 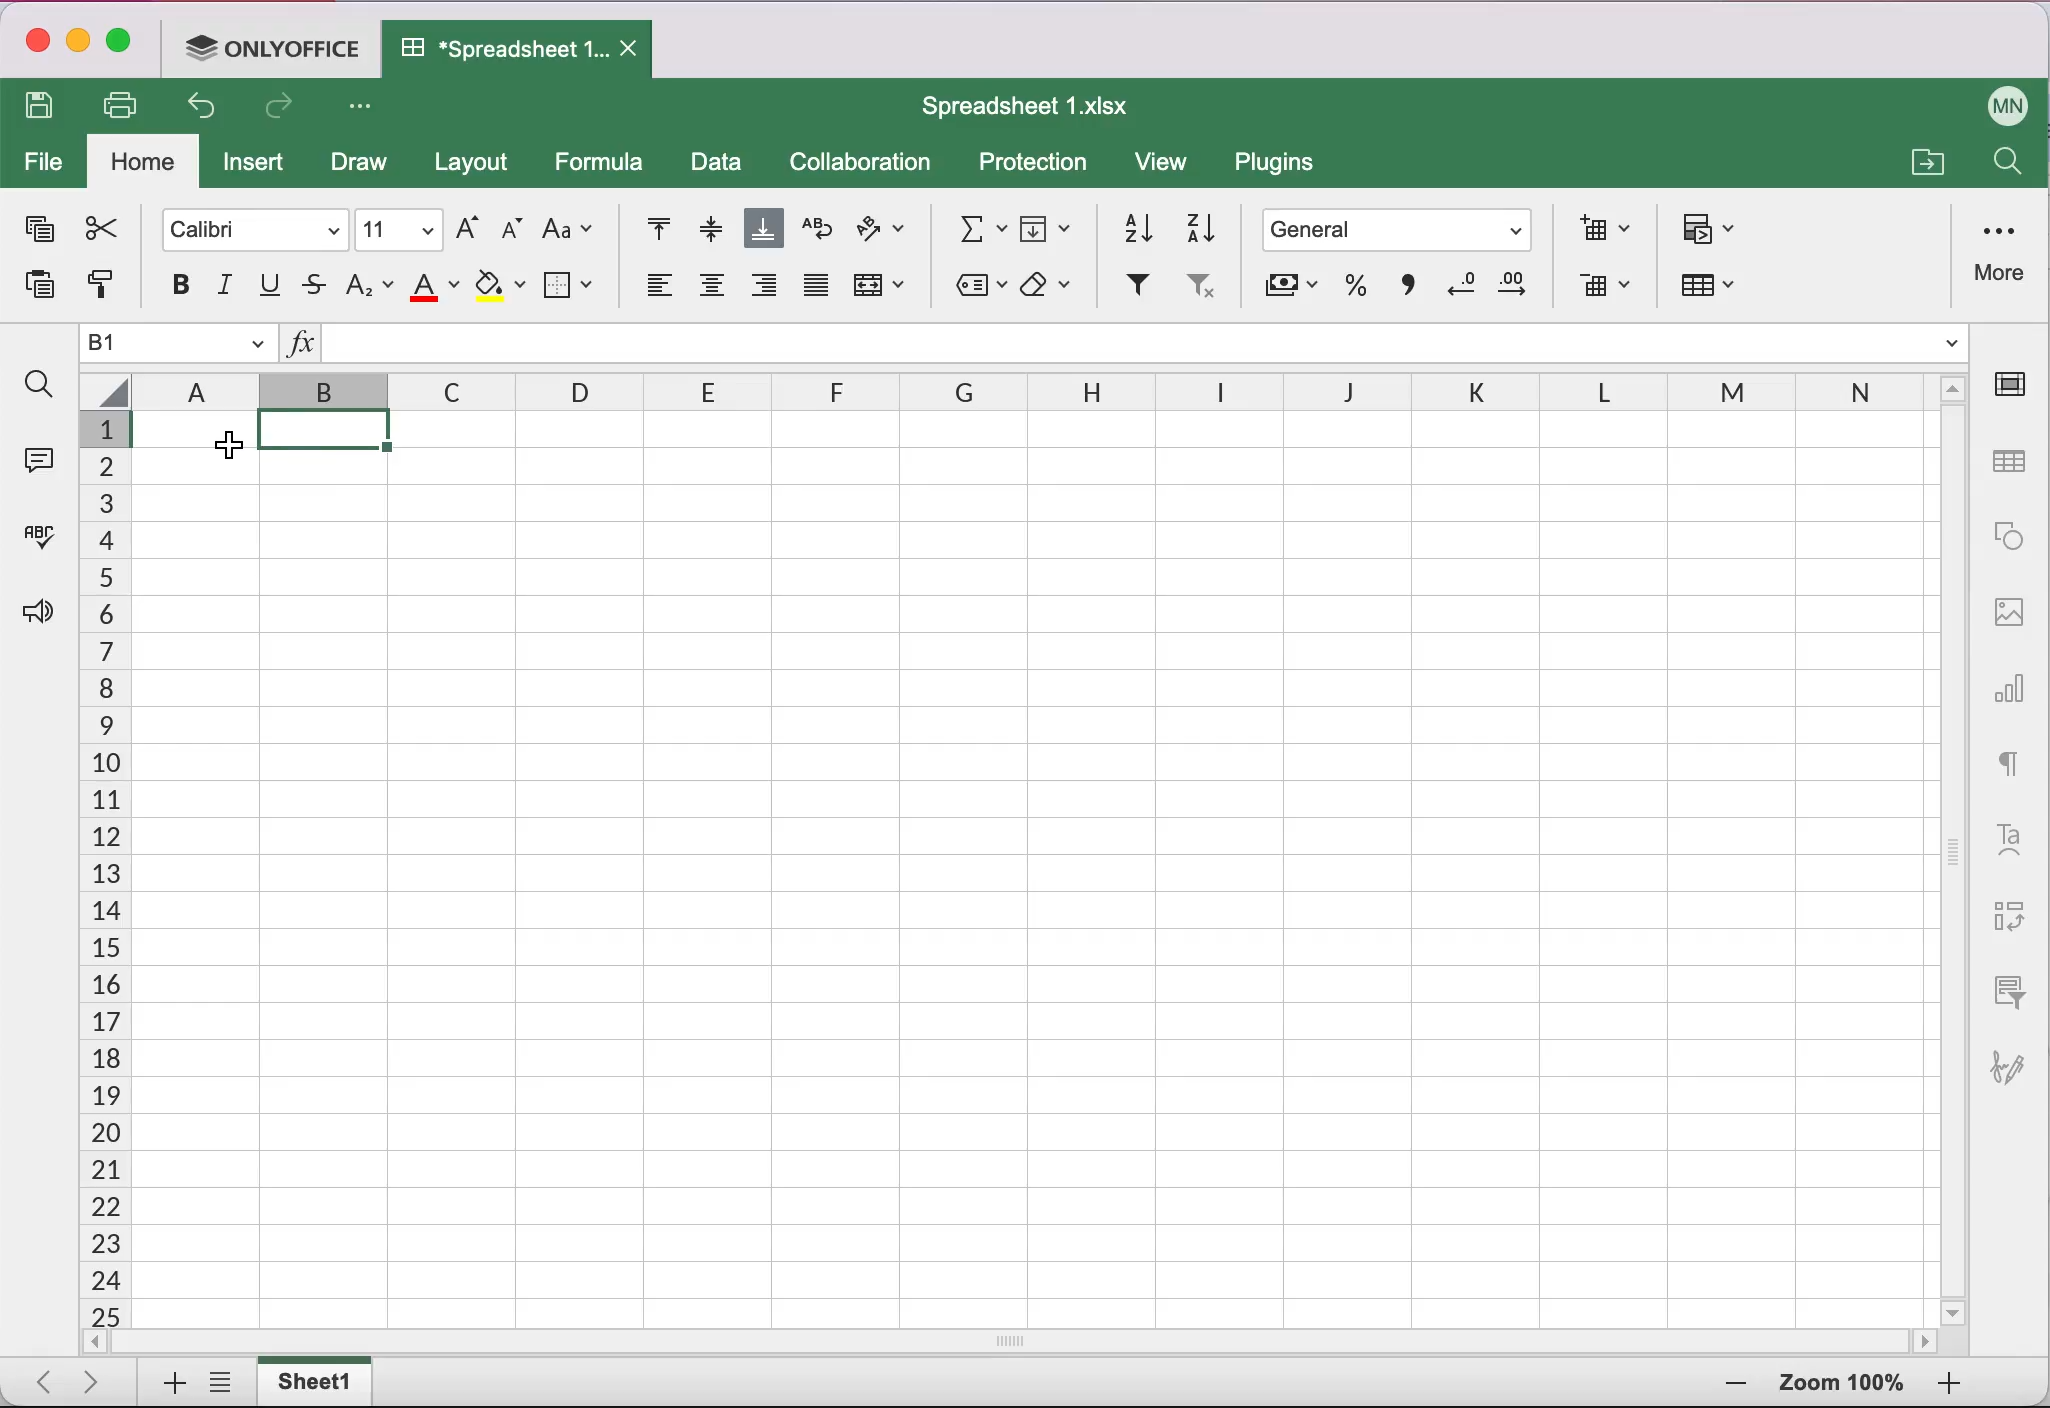 What do you see at coordinates (226, 1384) in the screenshot?
I see `list of sheets` at bounding box center [226, 1384].